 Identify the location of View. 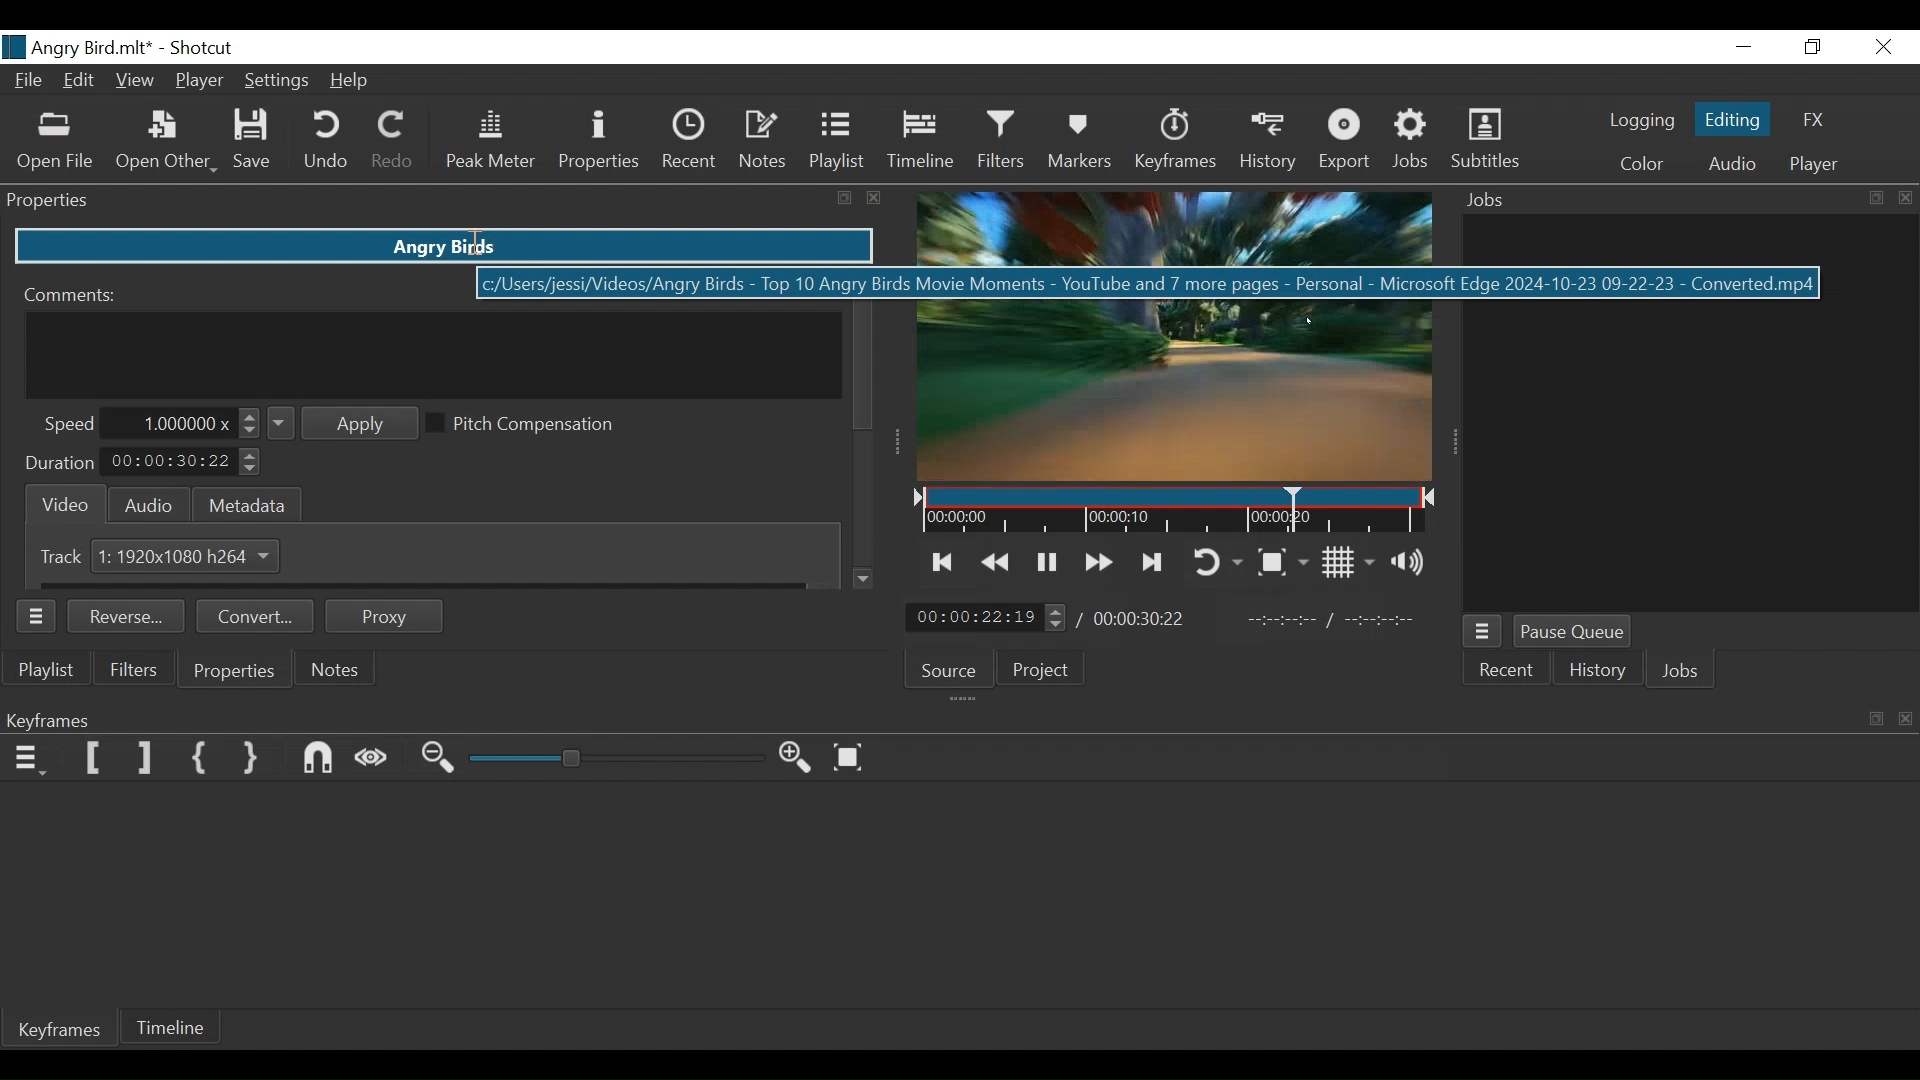
(137, 80).